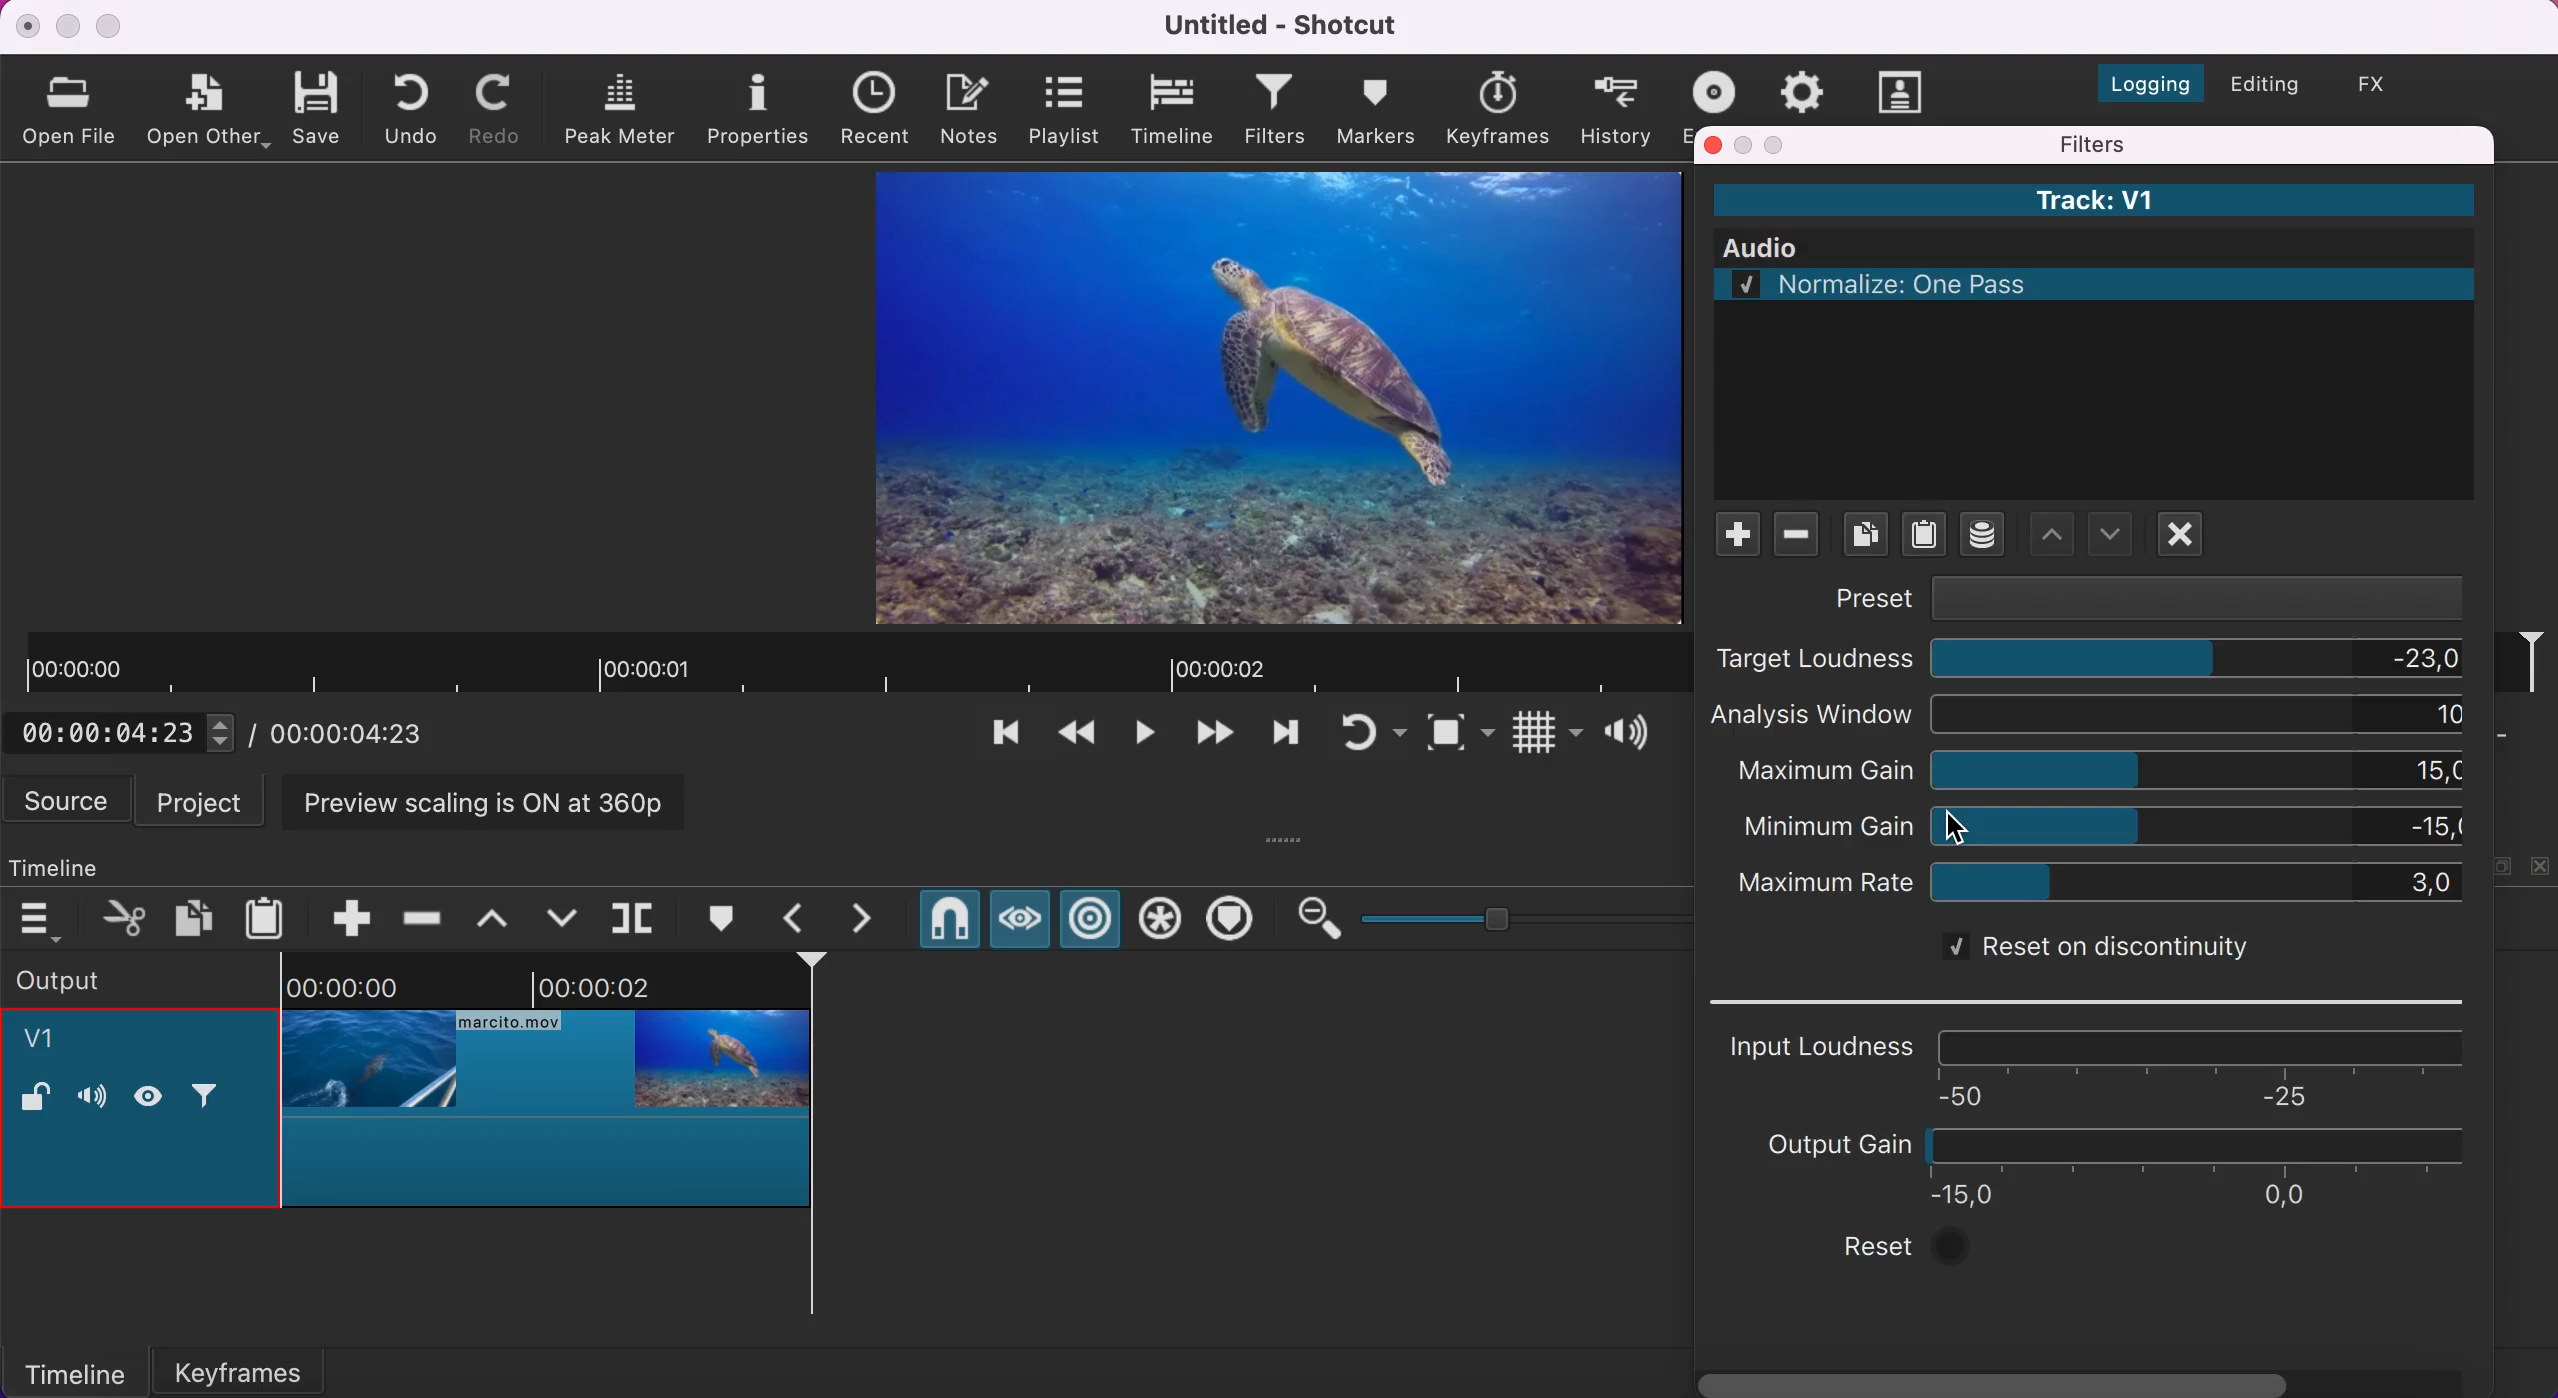  What do you see at coordinates (45, 920) in the screenshot?
I see `timeline menu` at bounding box center [45, 920].